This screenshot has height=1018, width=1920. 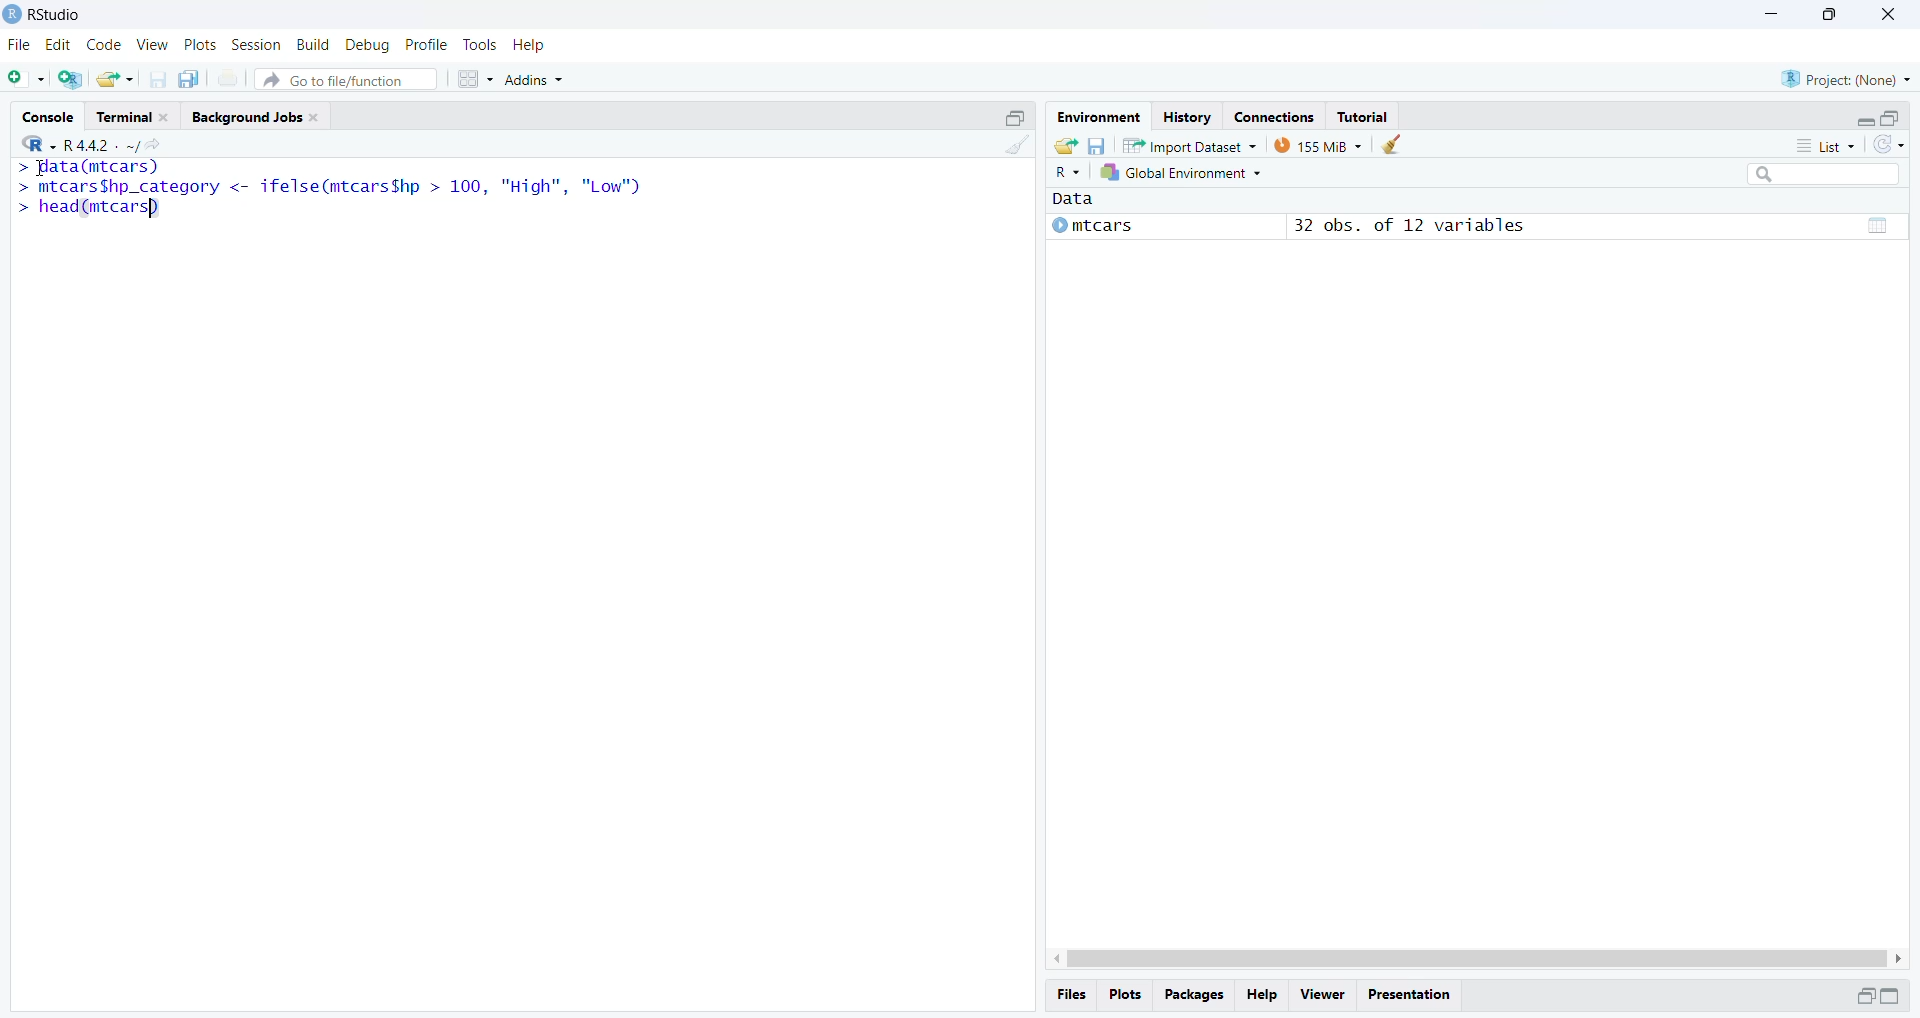 What do you see at coordinates (1392, 145) in the screenshot?
I see `Clear console (Ctrl +L)` at bounding box center [1392, 145].